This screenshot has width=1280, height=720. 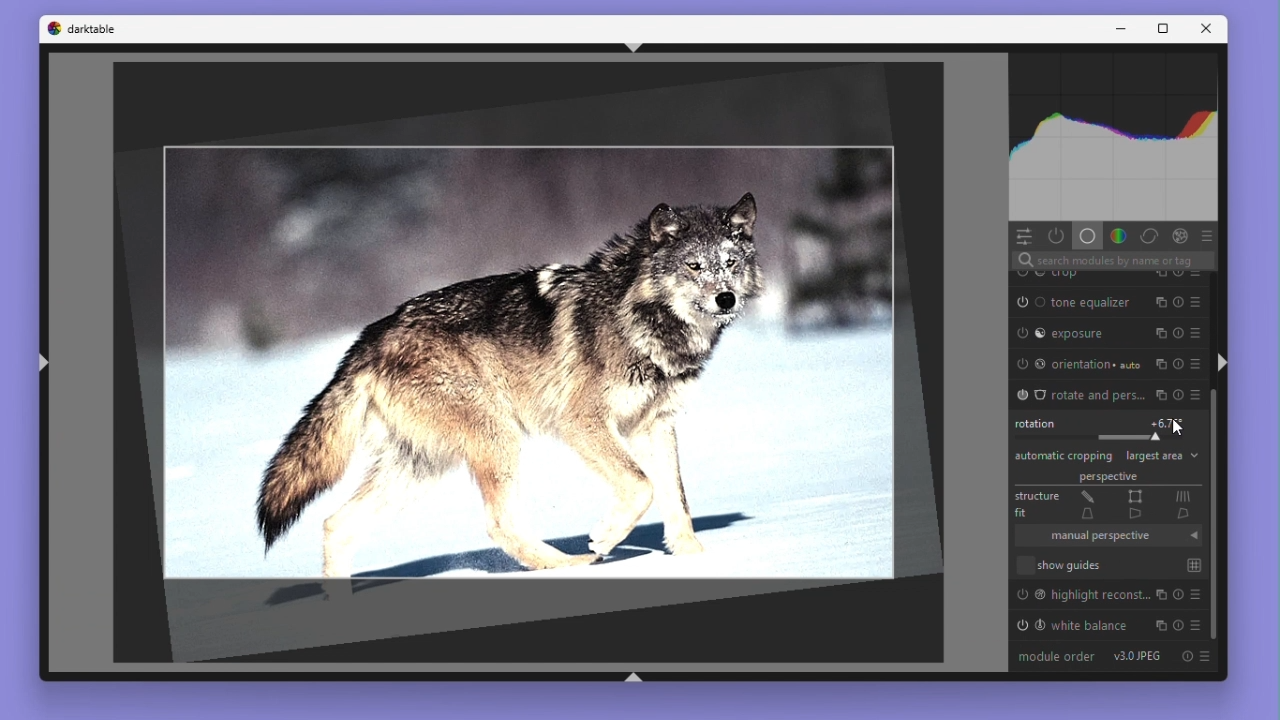 I want to click on Base, so click(x=1086, y=235).